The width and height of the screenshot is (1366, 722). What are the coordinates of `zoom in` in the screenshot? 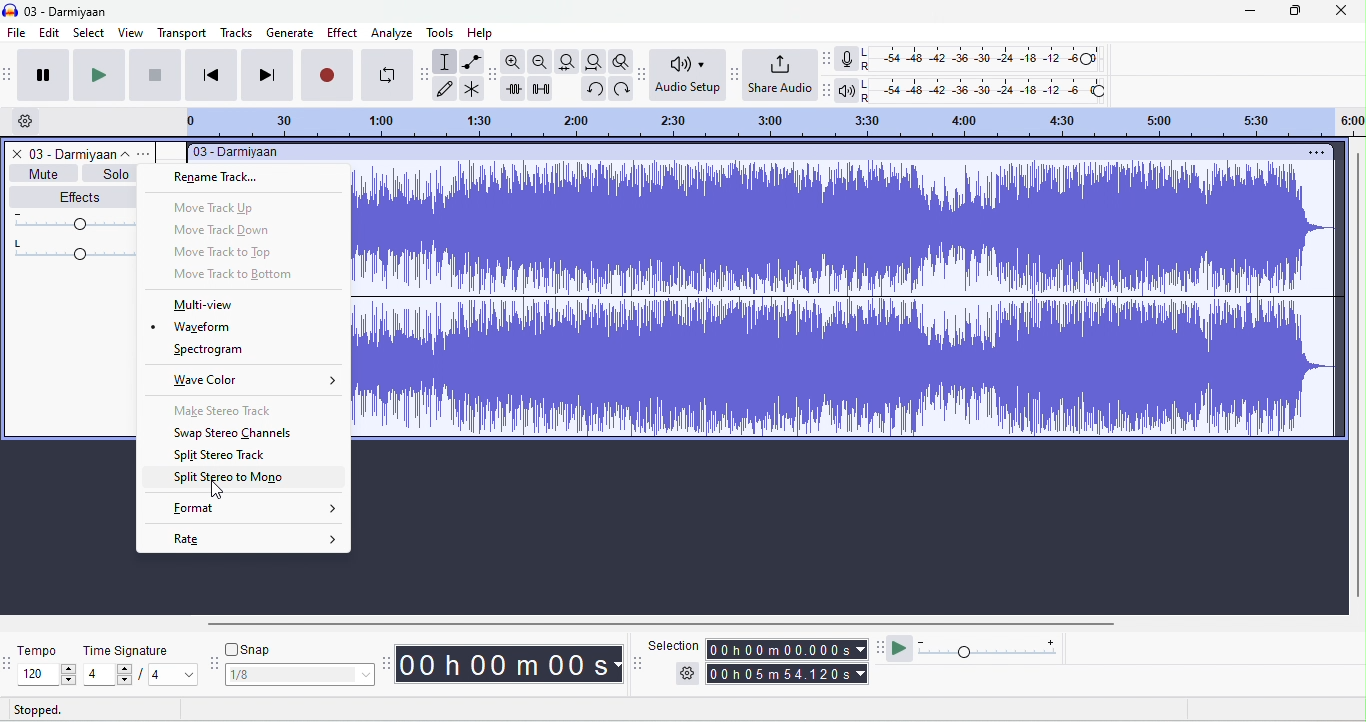 It's located at (512, 62).